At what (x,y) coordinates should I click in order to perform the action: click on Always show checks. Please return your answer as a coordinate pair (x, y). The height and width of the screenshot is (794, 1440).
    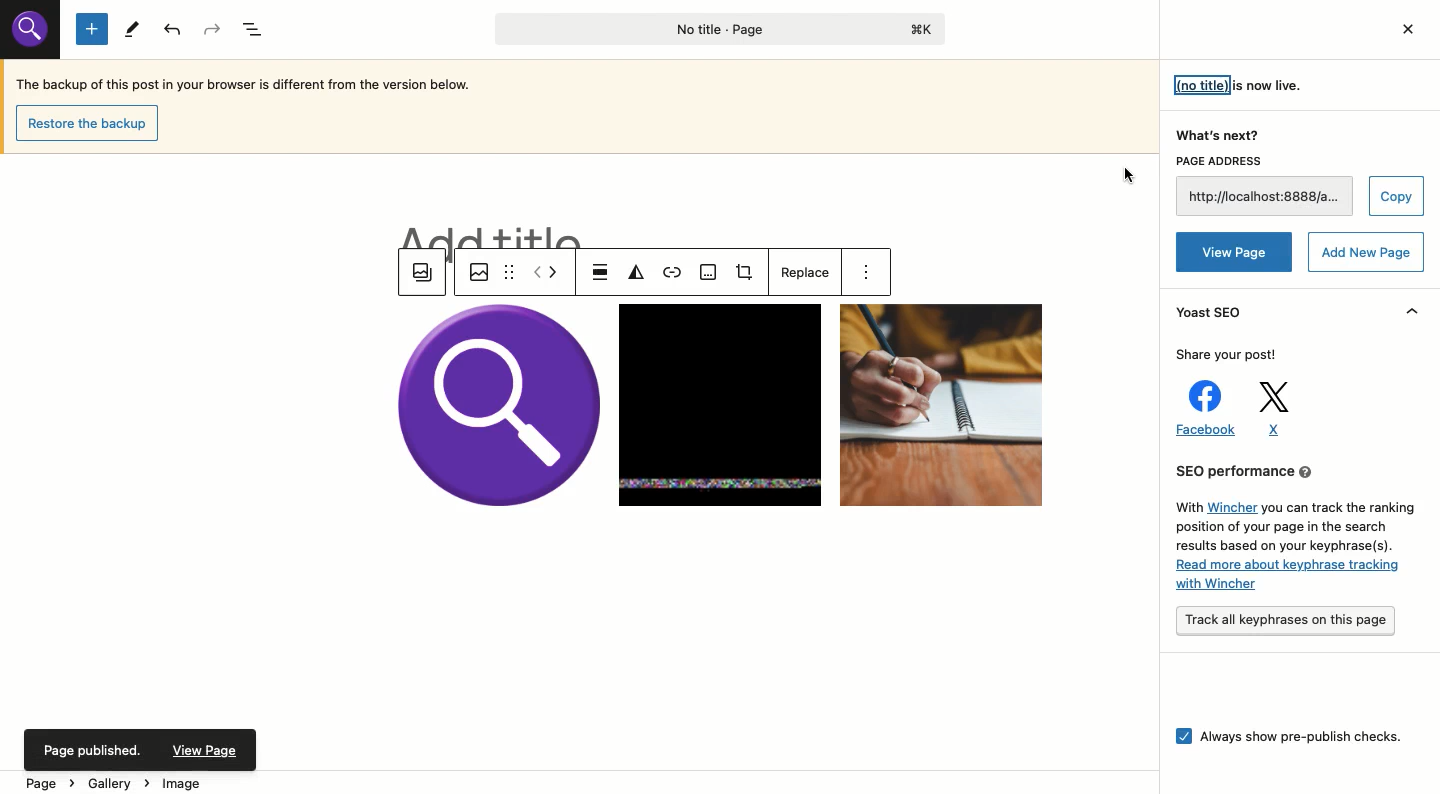
    Looking at the image, I should click on (1290, 734).